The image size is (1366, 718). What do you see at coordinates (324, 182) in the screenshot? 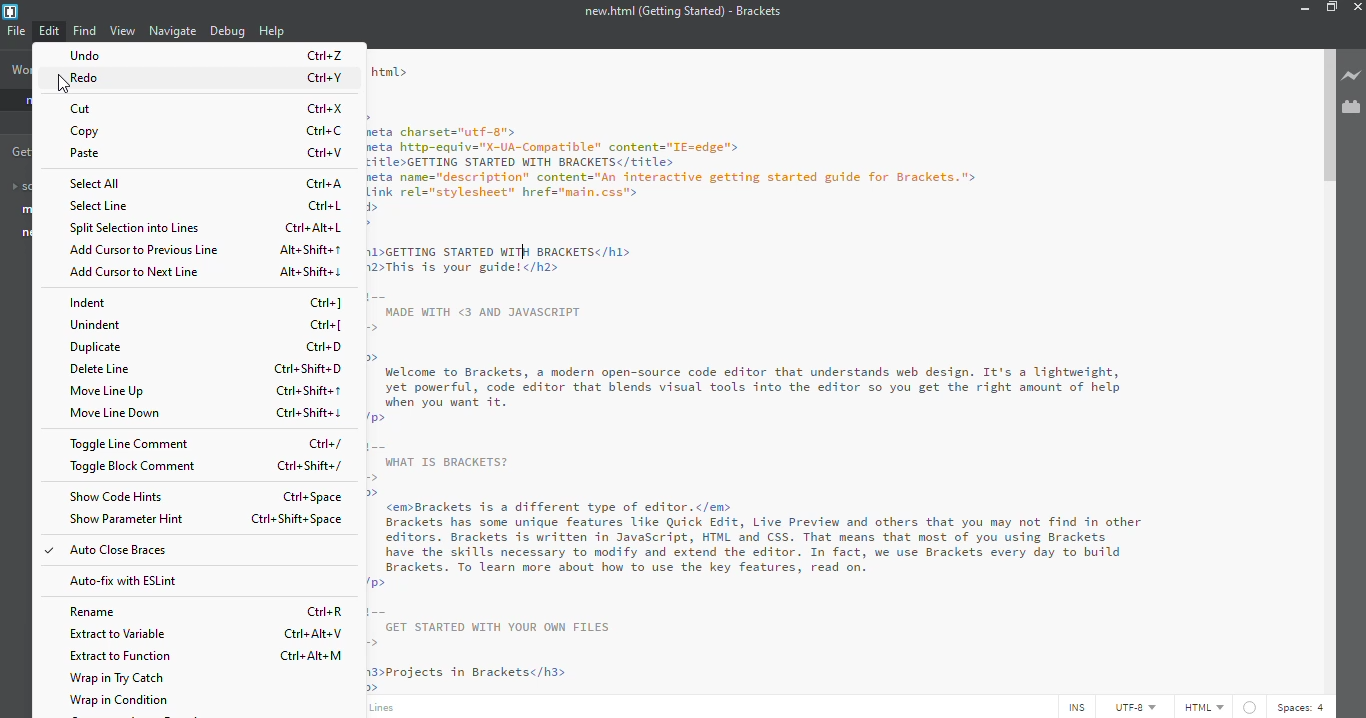
I see `ctrl+a` at bounding box center [324, 182].